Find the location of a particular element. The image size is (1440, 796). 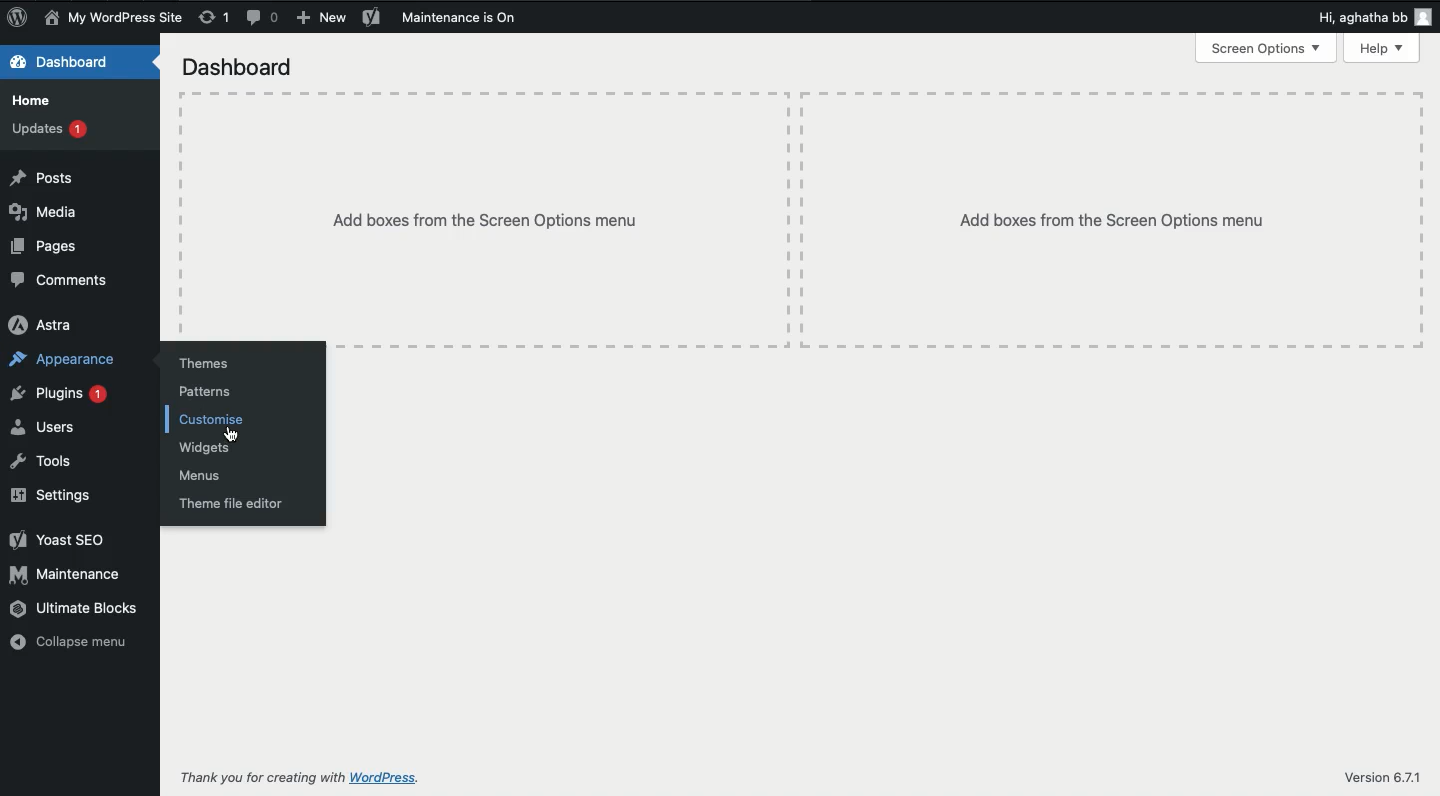

Comments is located at coordinates (58, 280).